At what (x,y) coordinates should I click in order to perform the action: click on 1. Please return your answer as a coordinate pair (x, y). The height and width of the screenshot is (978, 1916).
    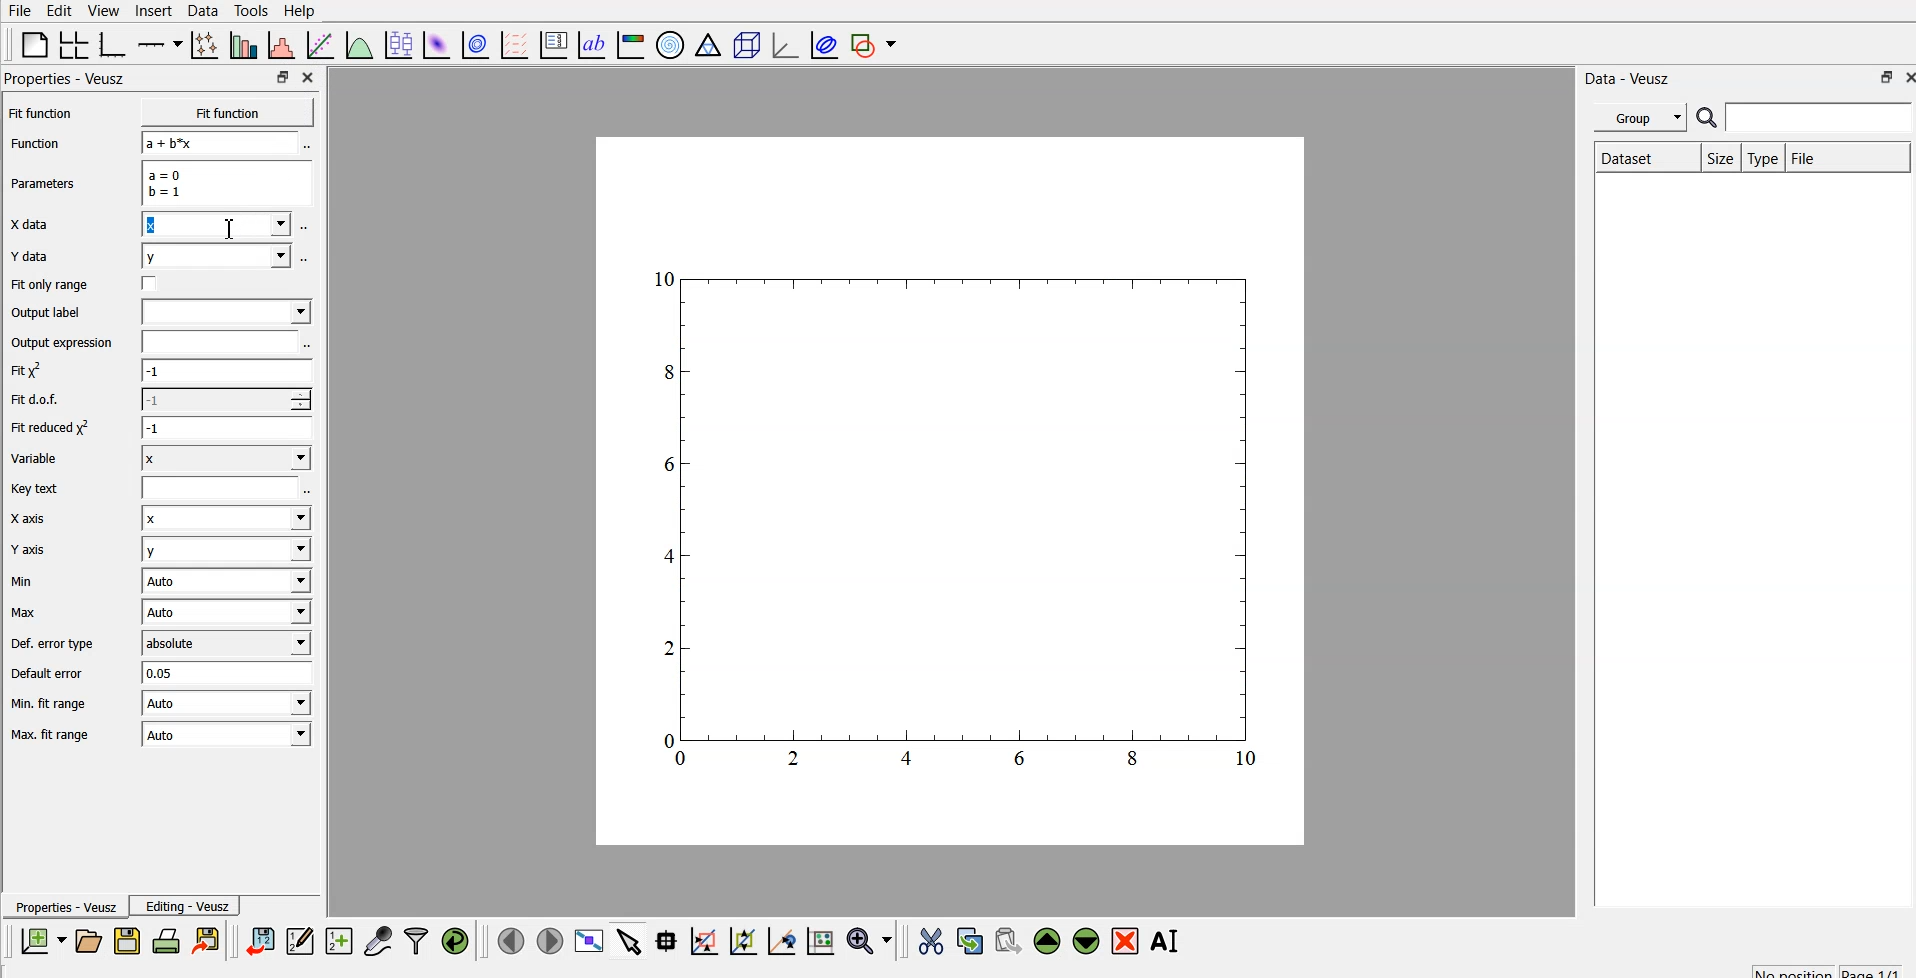
    Looking at the image, I should click on (229, 402).